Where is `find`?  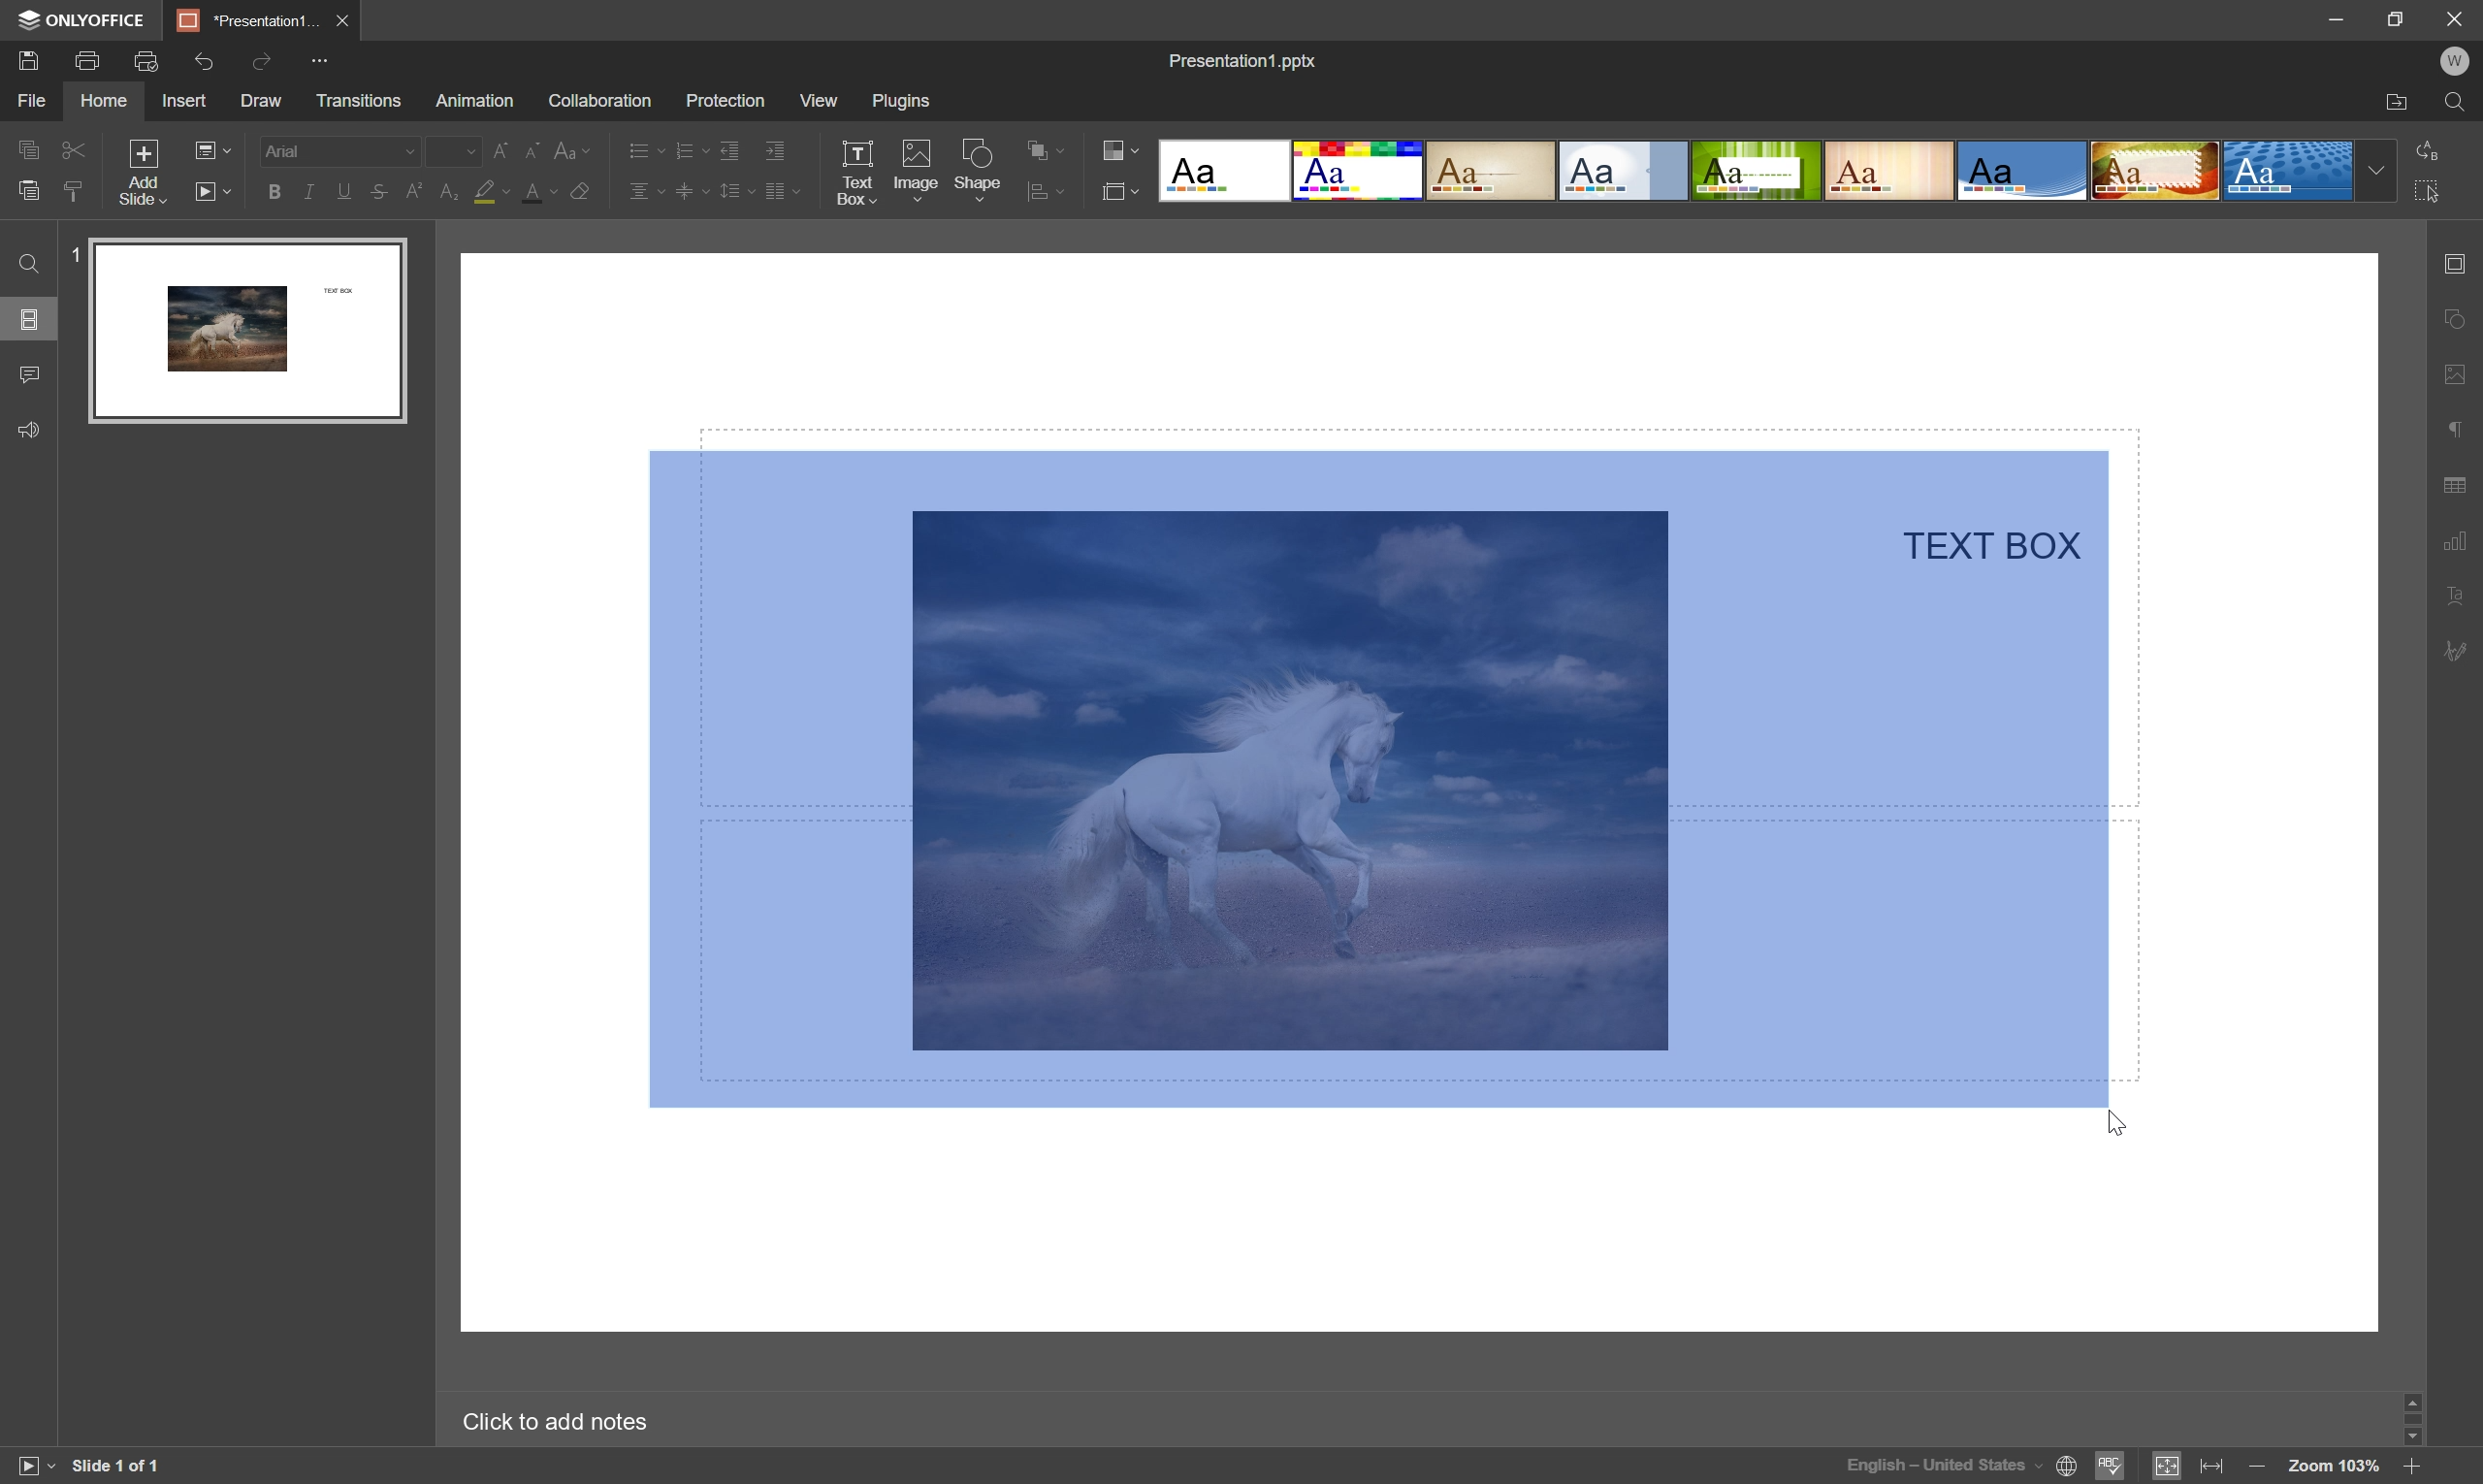 find is located at coordinates (2458, 104).